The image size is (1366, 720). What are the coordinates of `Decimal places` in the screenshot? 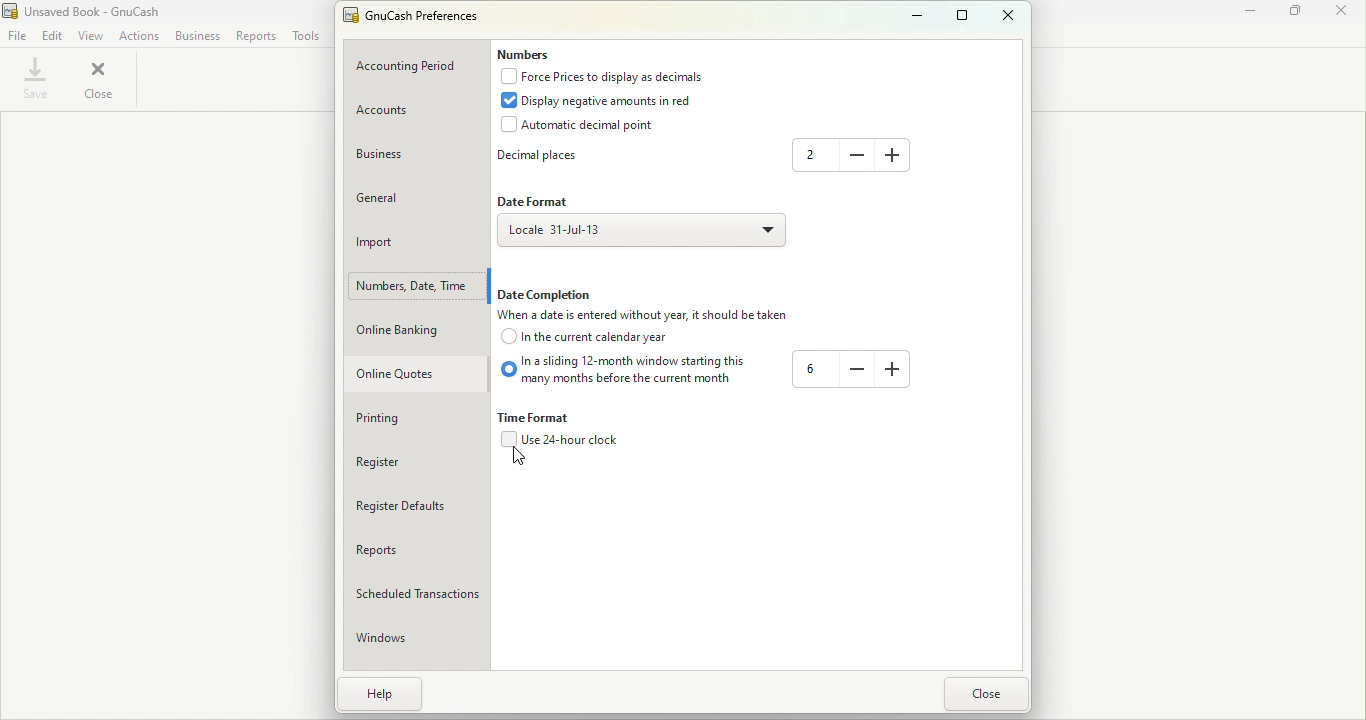 It's located at (536, 157).